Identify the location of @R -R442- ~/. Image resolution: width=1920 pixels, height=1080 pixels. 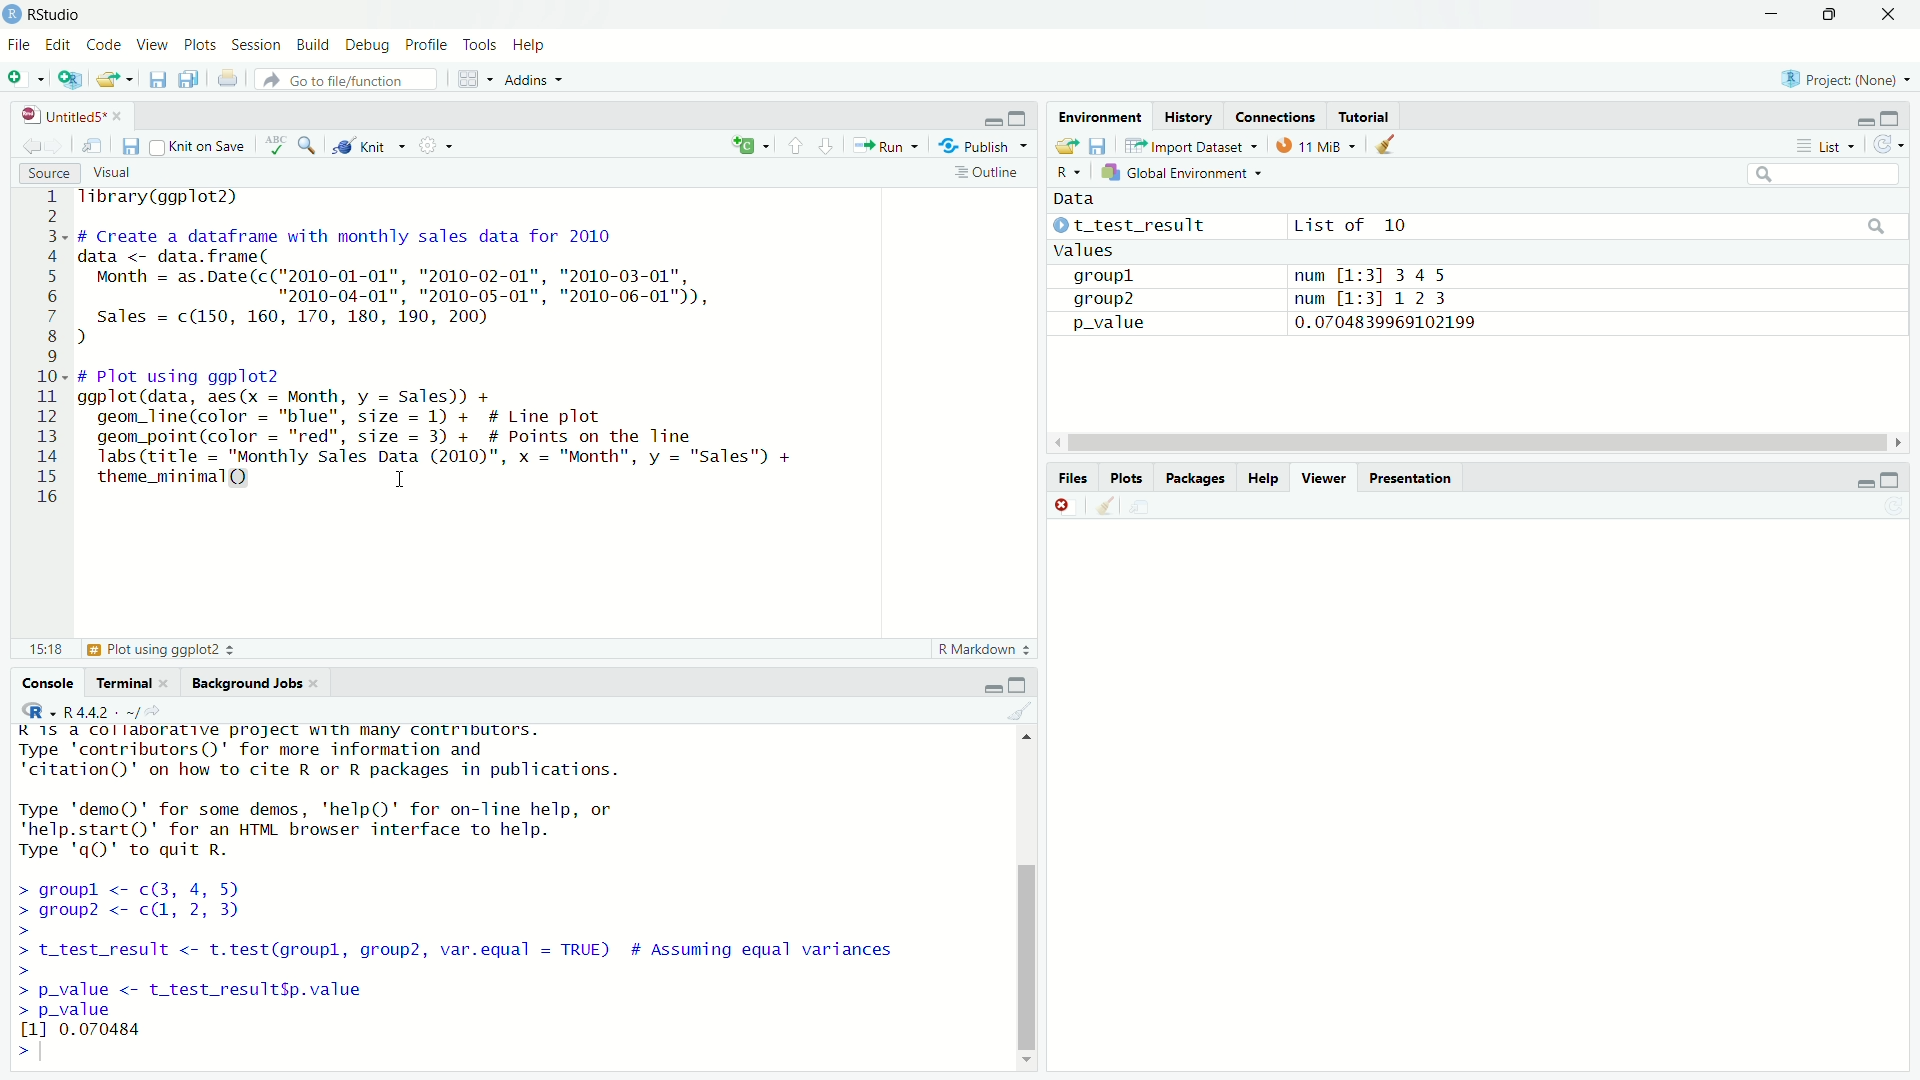
(83, 712).